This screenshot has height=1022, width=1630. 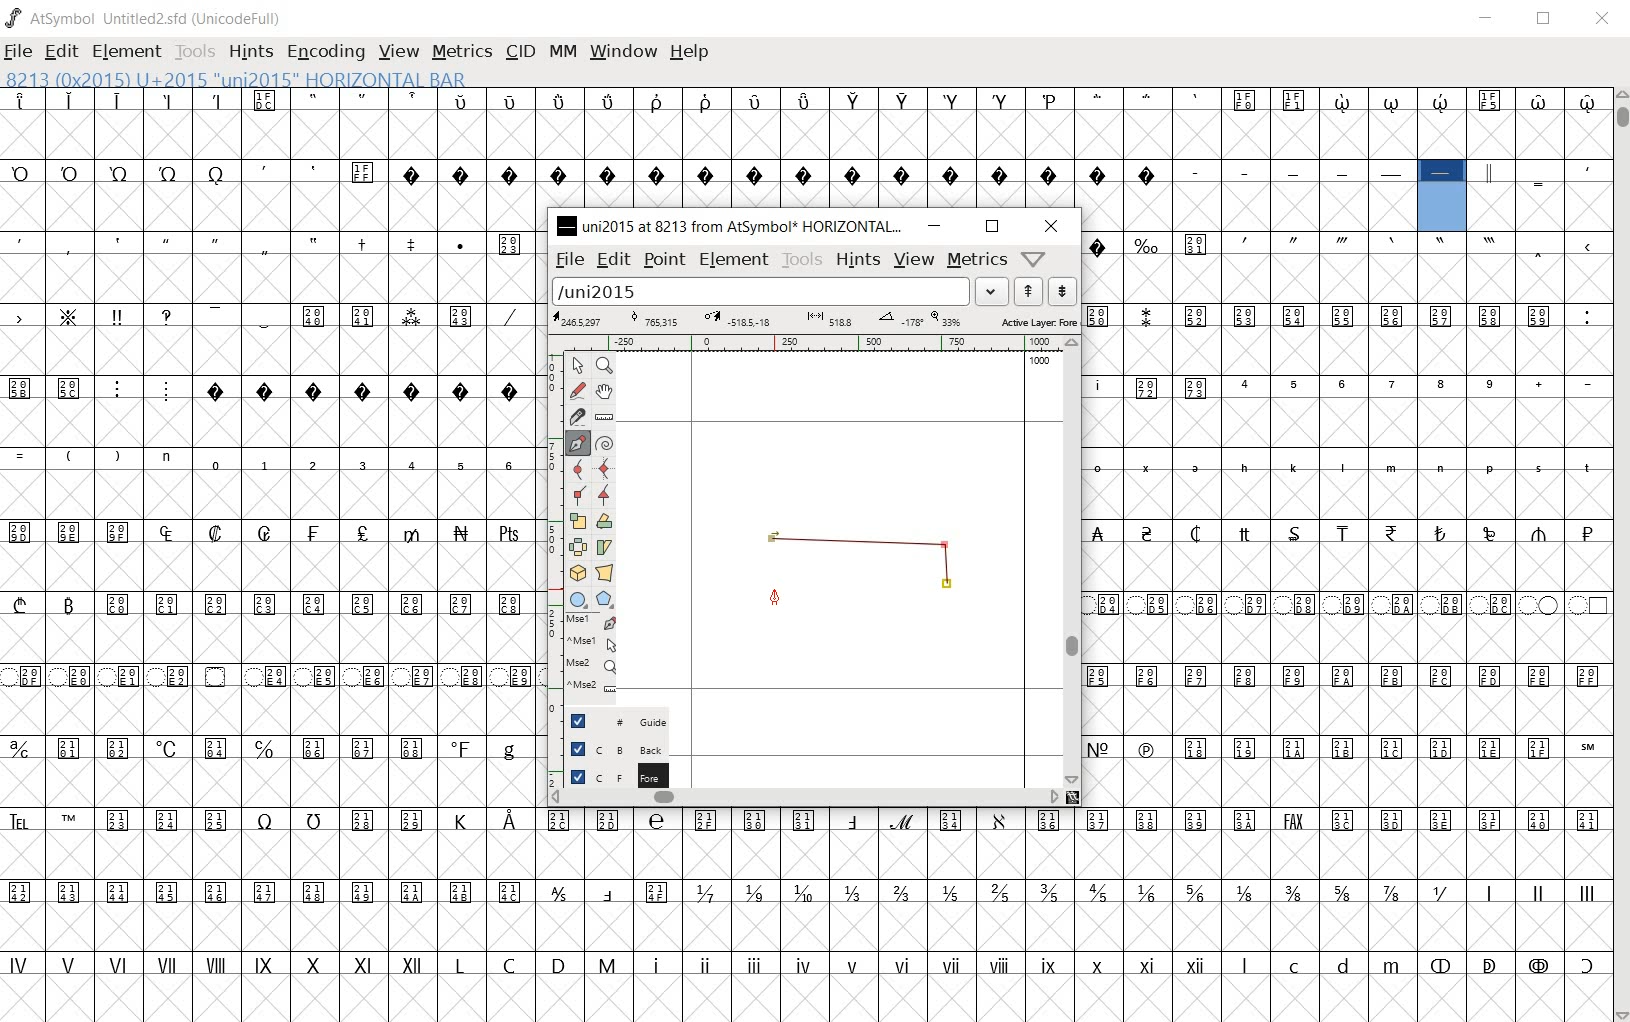 I want to click on restore down, so click(x=991, y=227).